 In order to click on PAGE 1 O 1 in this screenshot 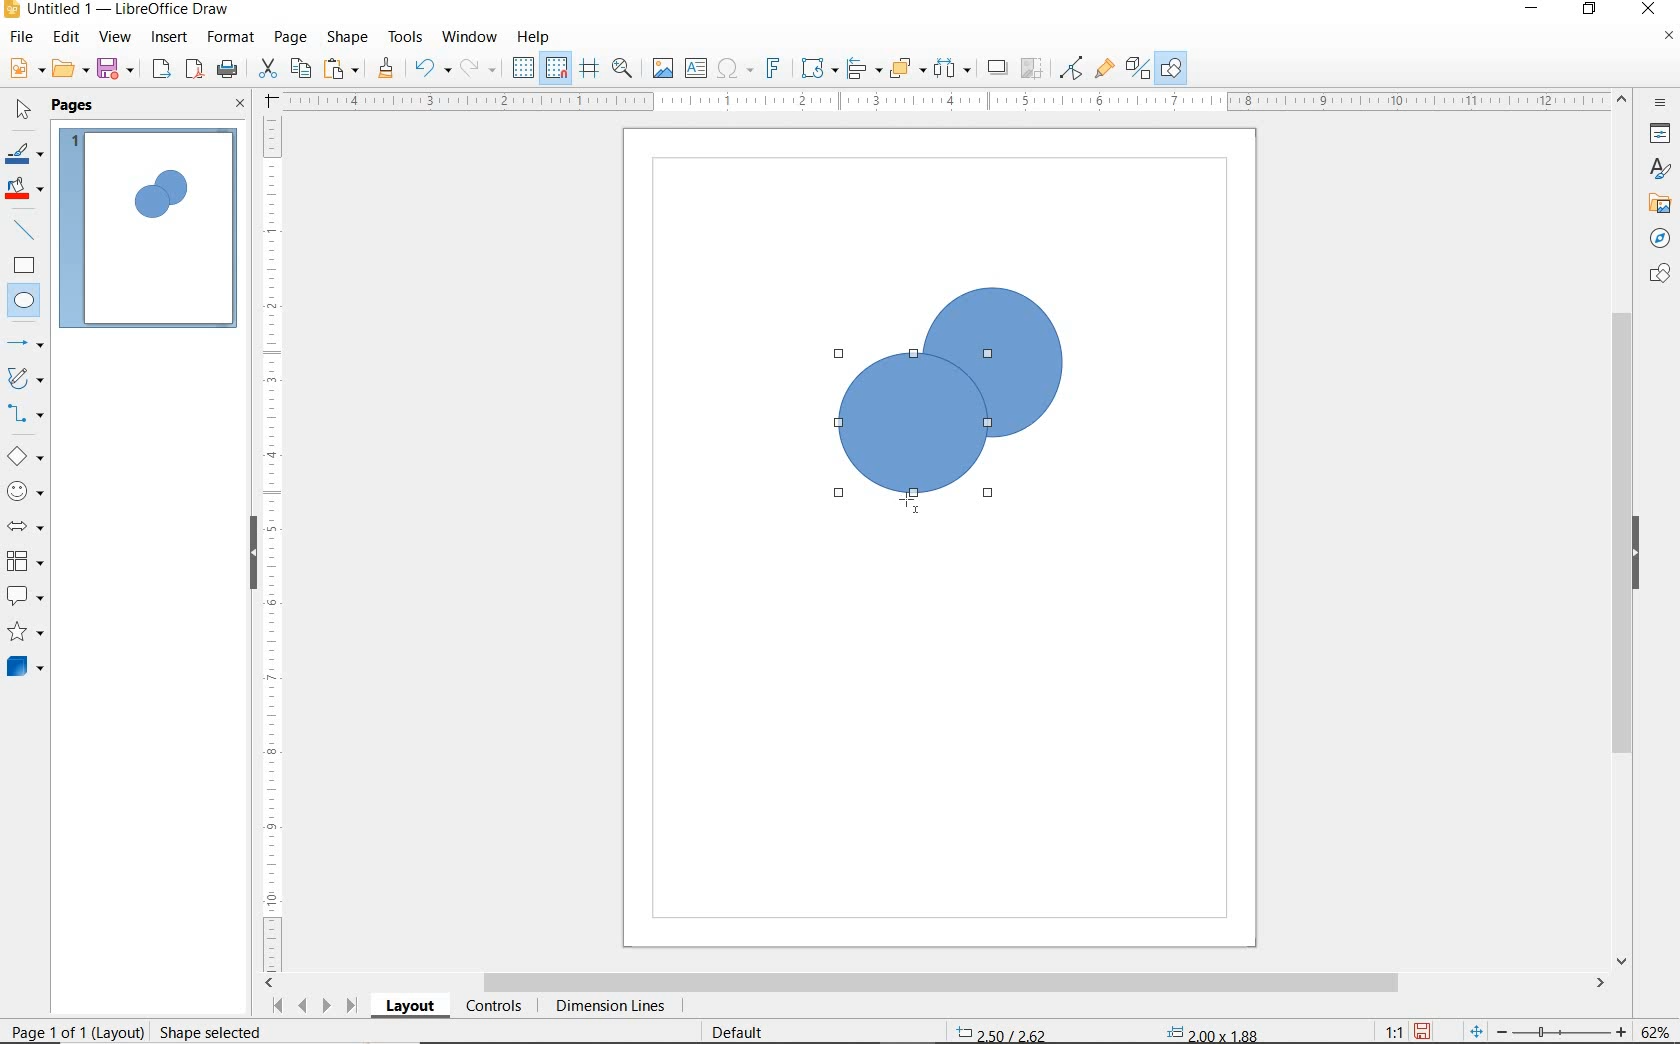, I will do `click(65, 1024)`.